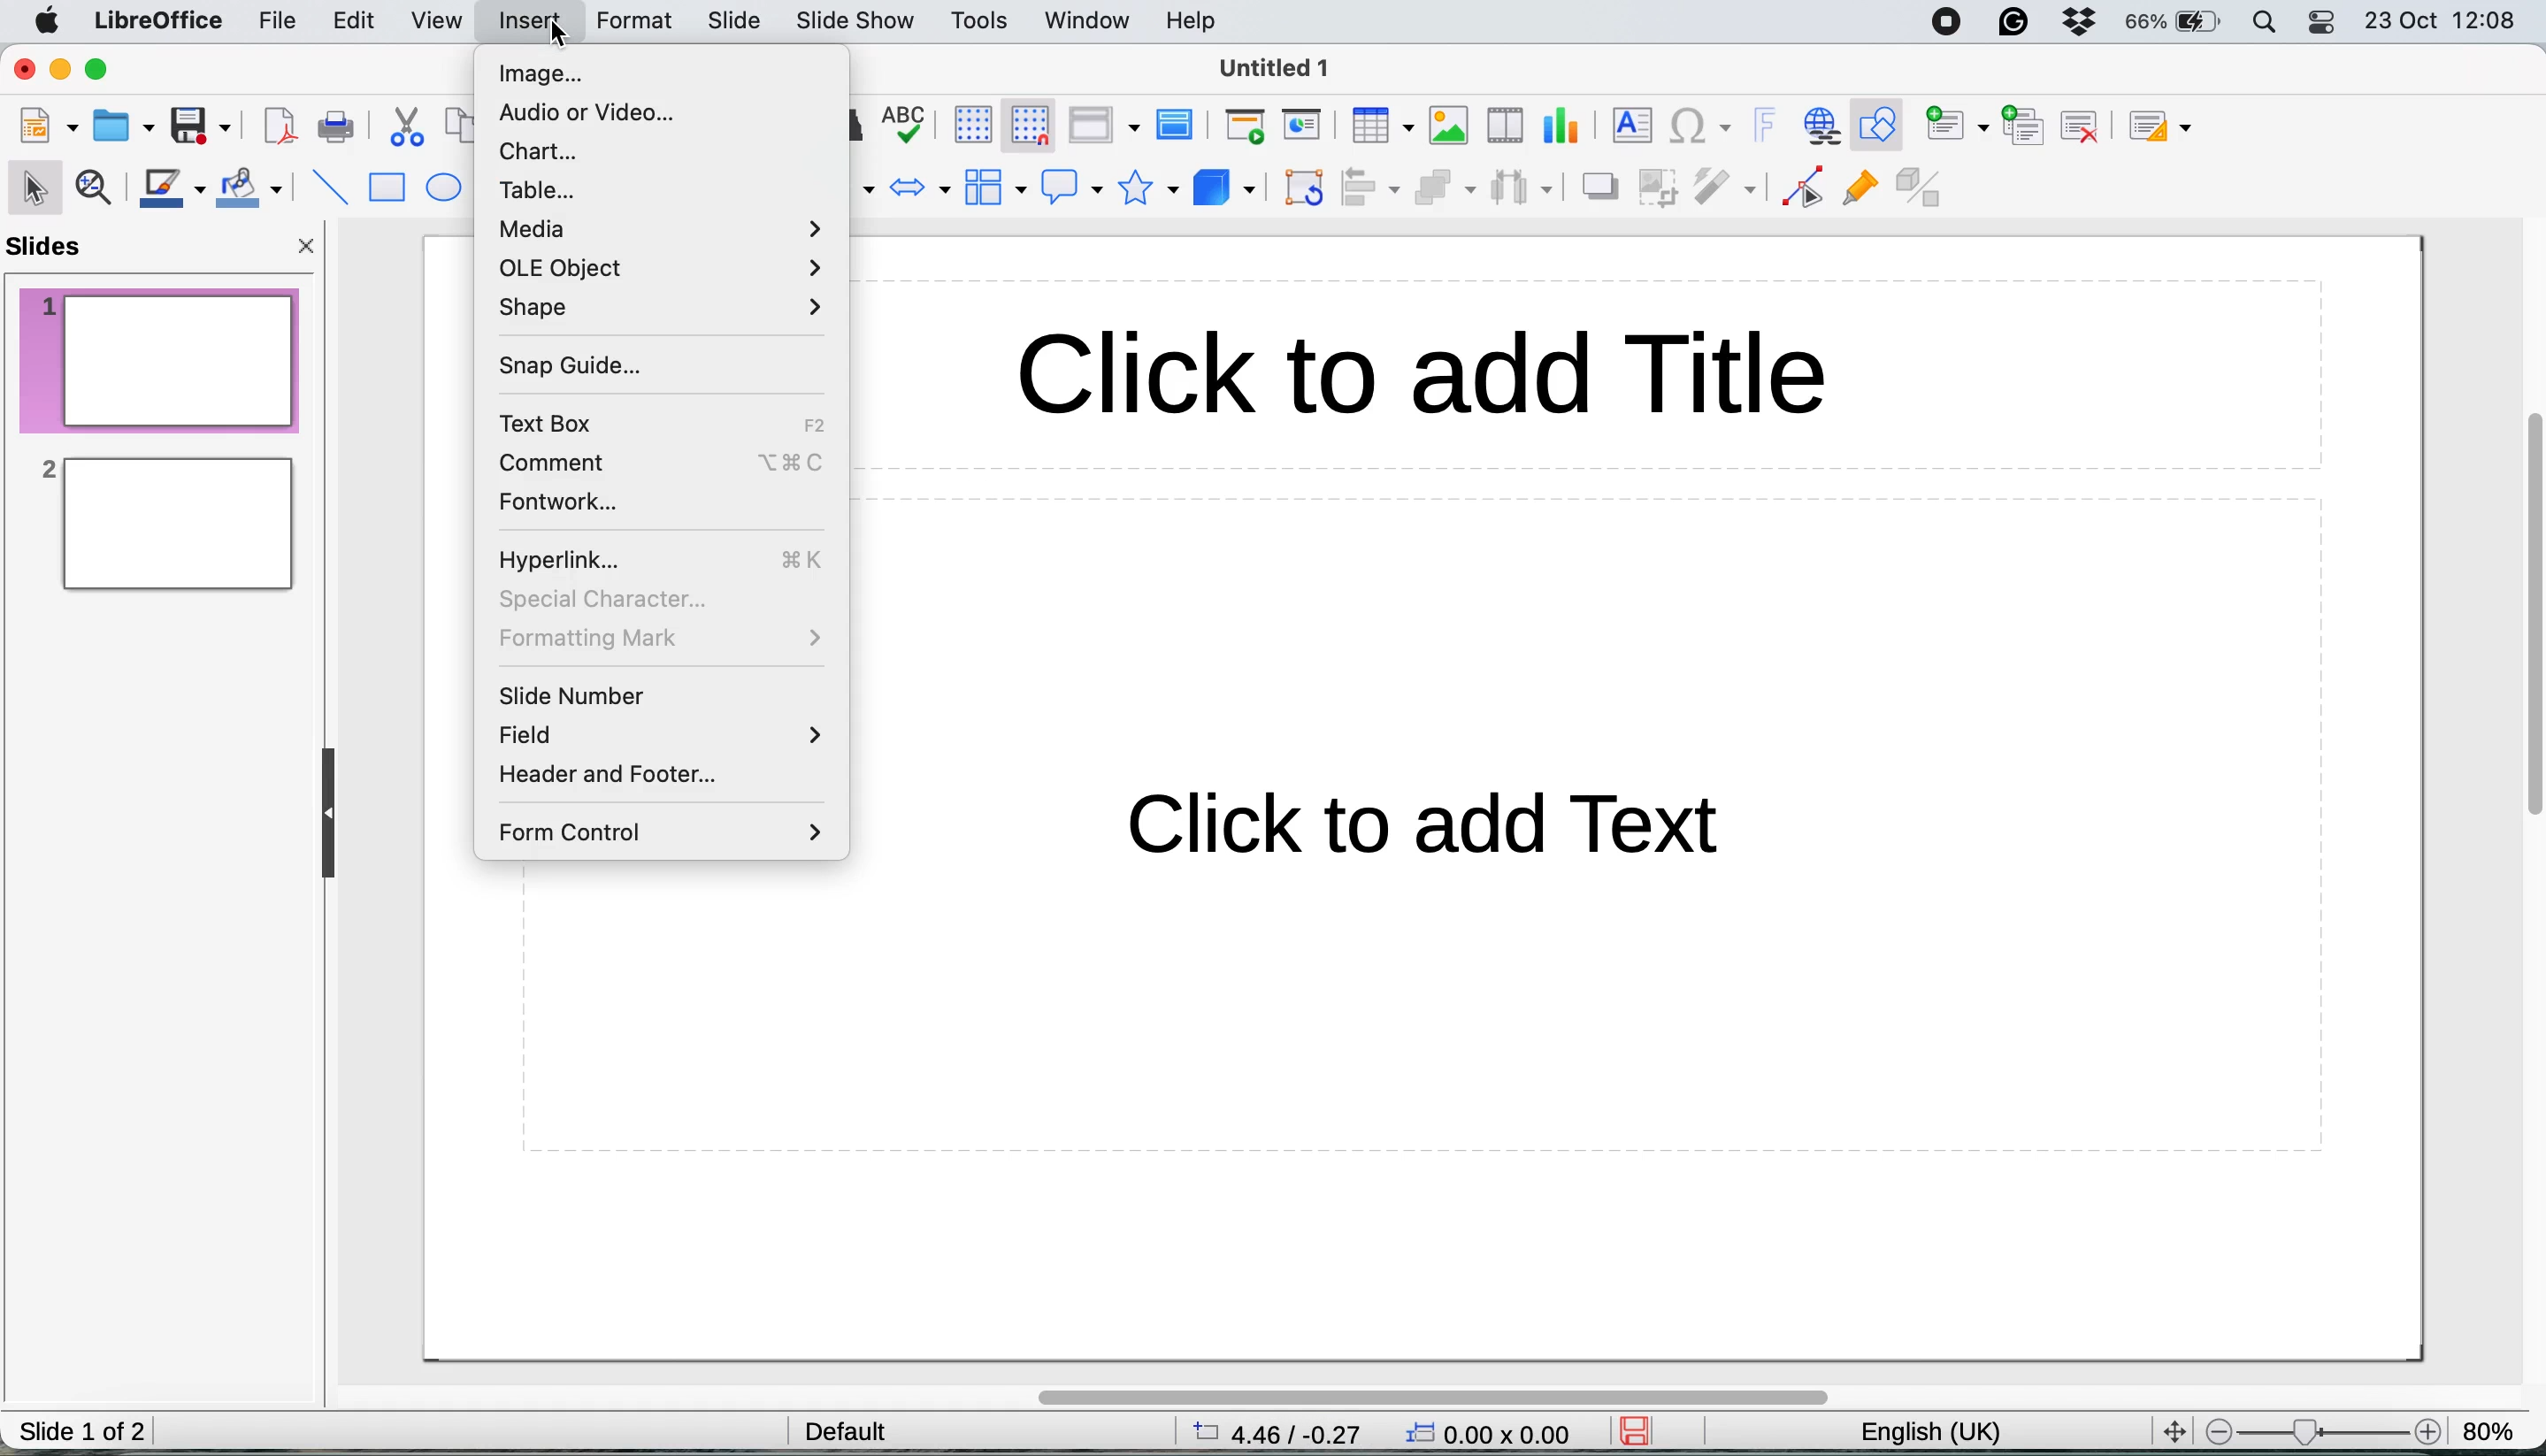  Describe the element at coordinates (1089, 23) in the screenshot. I see `window` at that location.